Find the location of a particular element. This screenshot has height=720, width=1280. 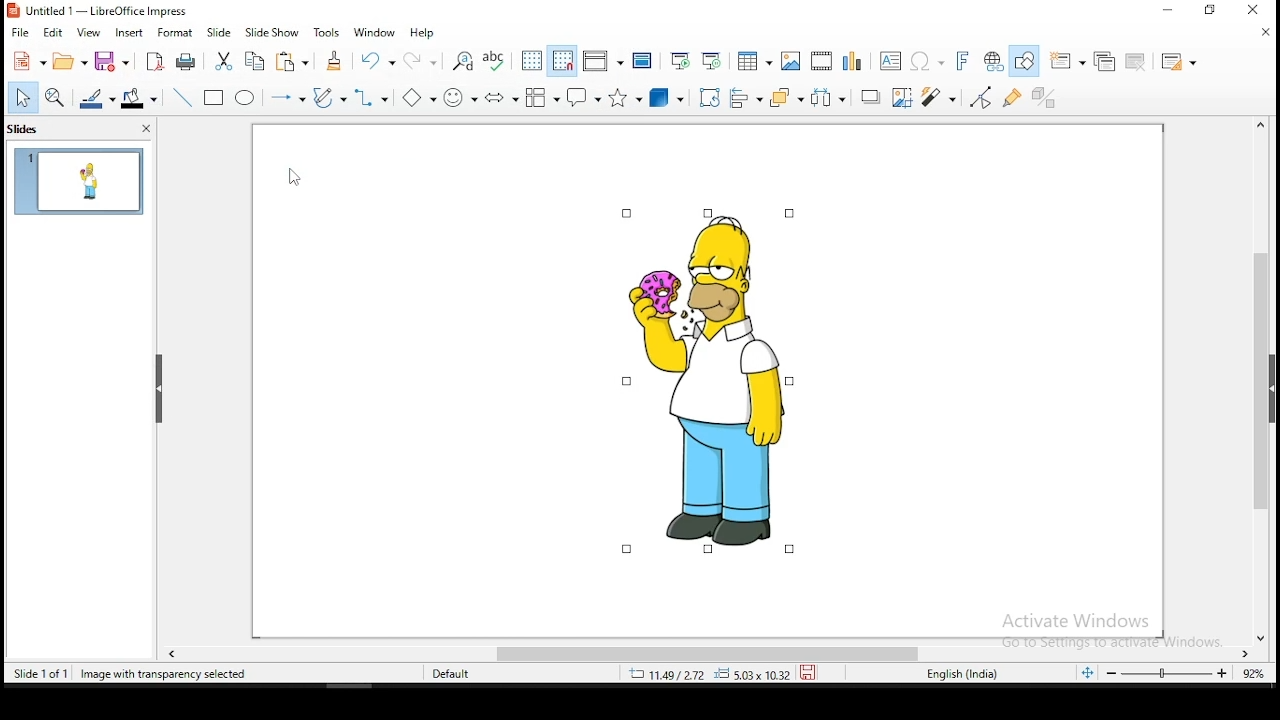

basic shapes is located at coordinates (416, 97).